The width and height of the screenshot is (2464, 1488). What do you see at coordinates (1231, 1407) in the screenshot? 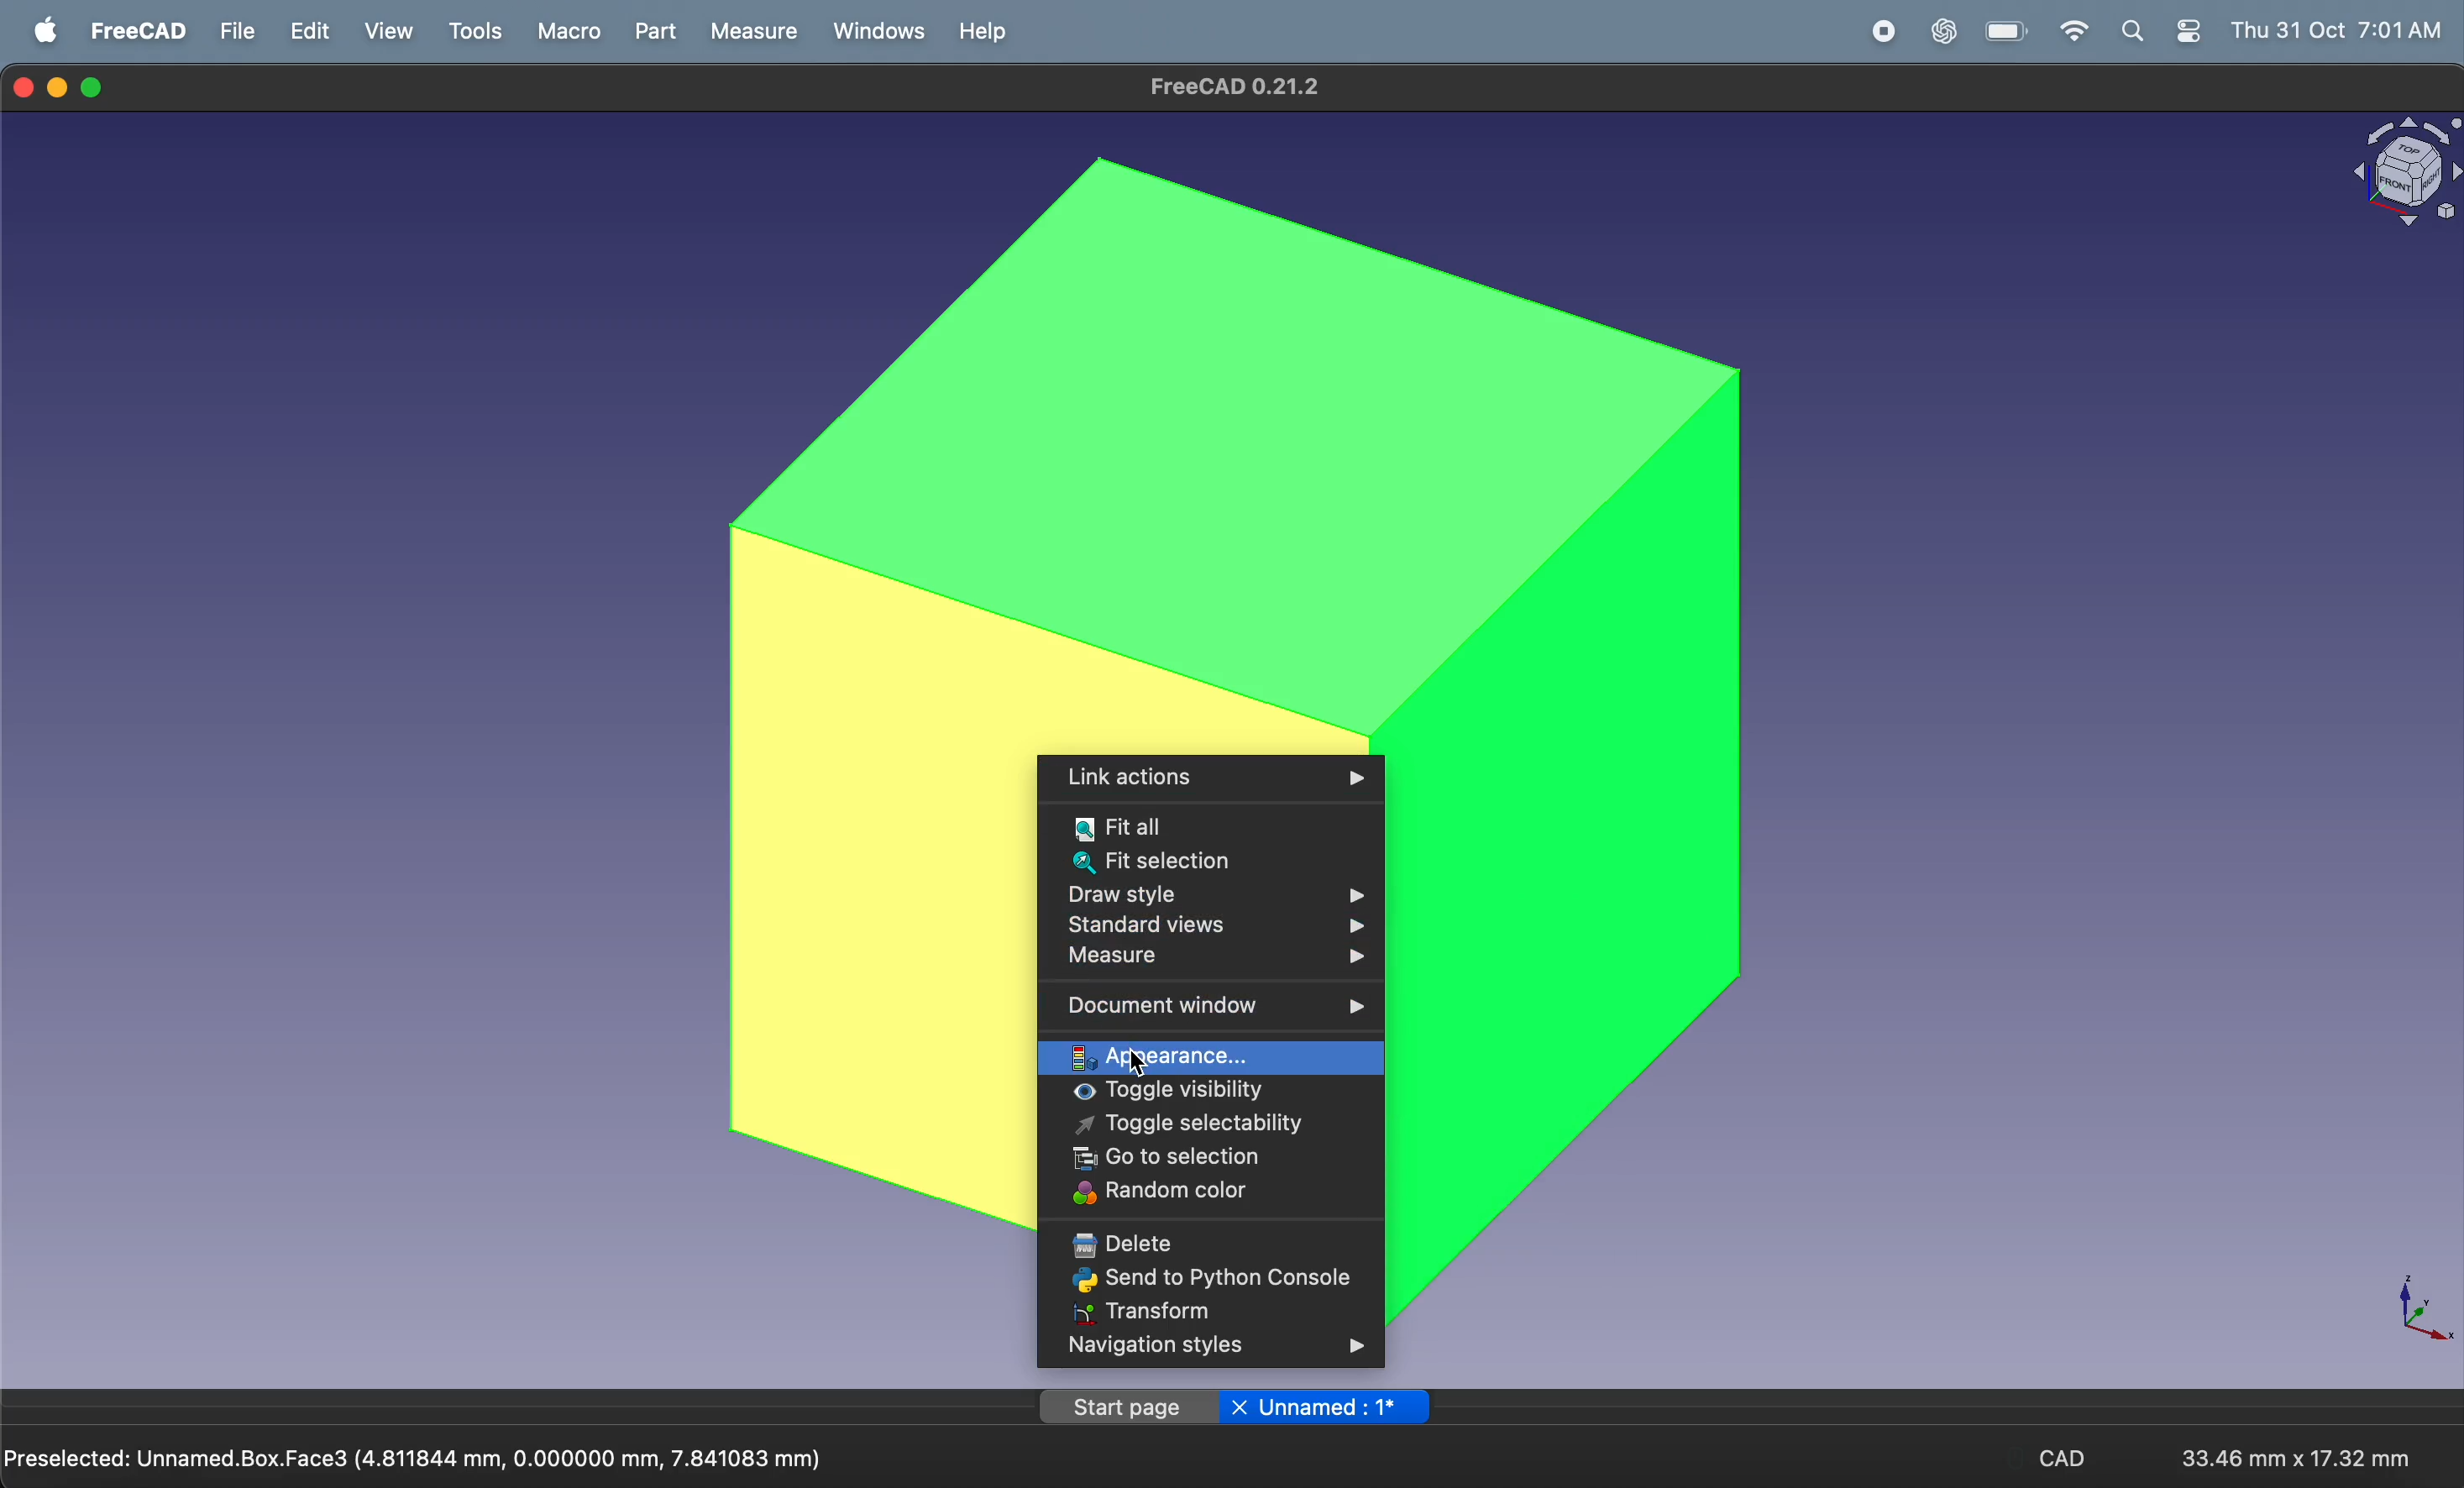
I see `page name` at bounding box center [1231, 1407].